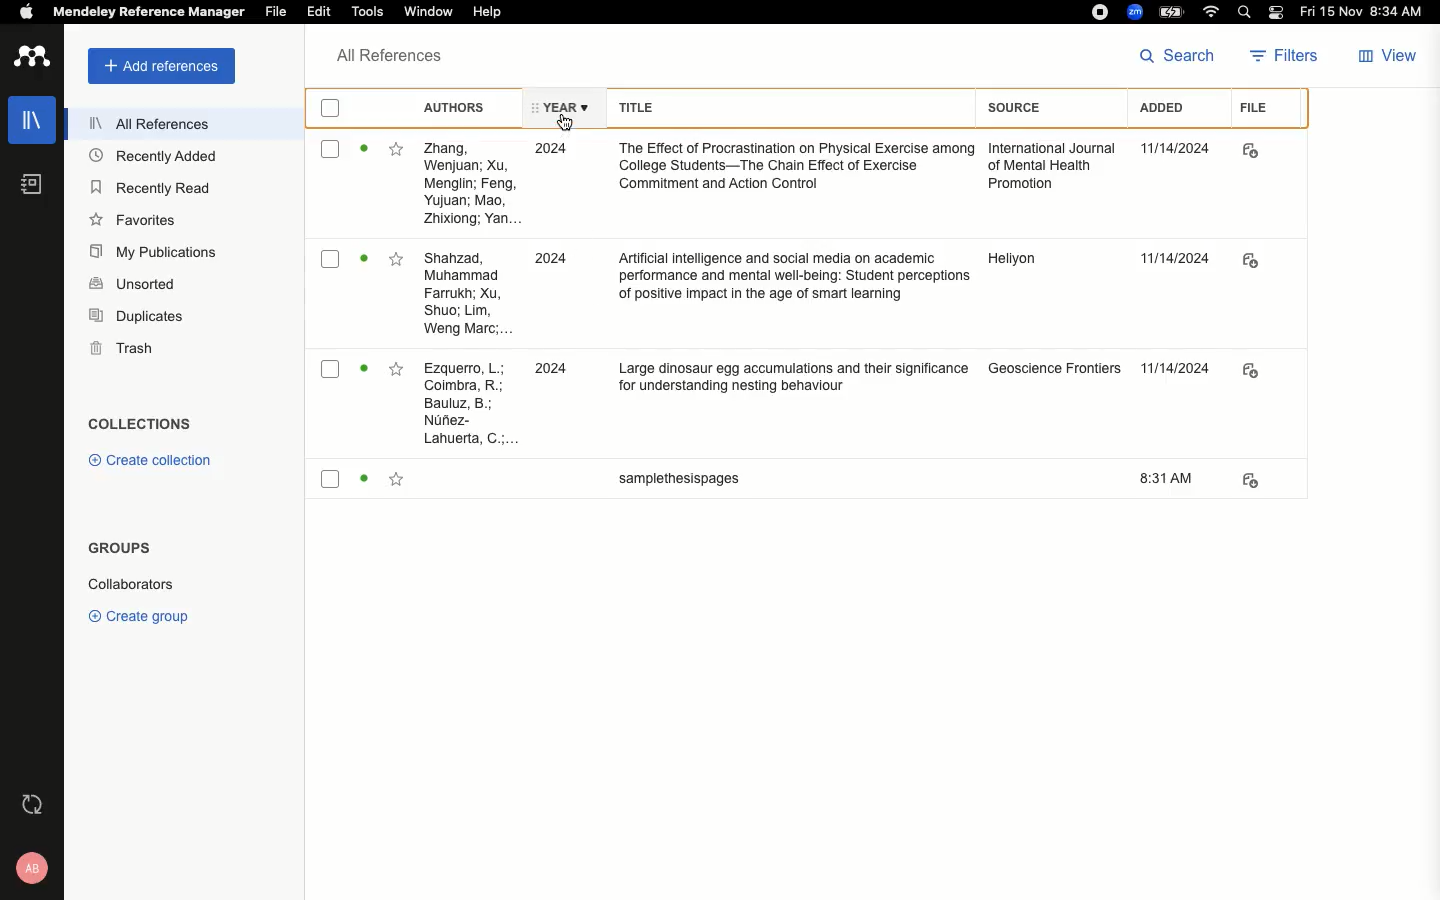 This screenshot has height=900, width=1440. I want to click on Edit, so click(319, 11).